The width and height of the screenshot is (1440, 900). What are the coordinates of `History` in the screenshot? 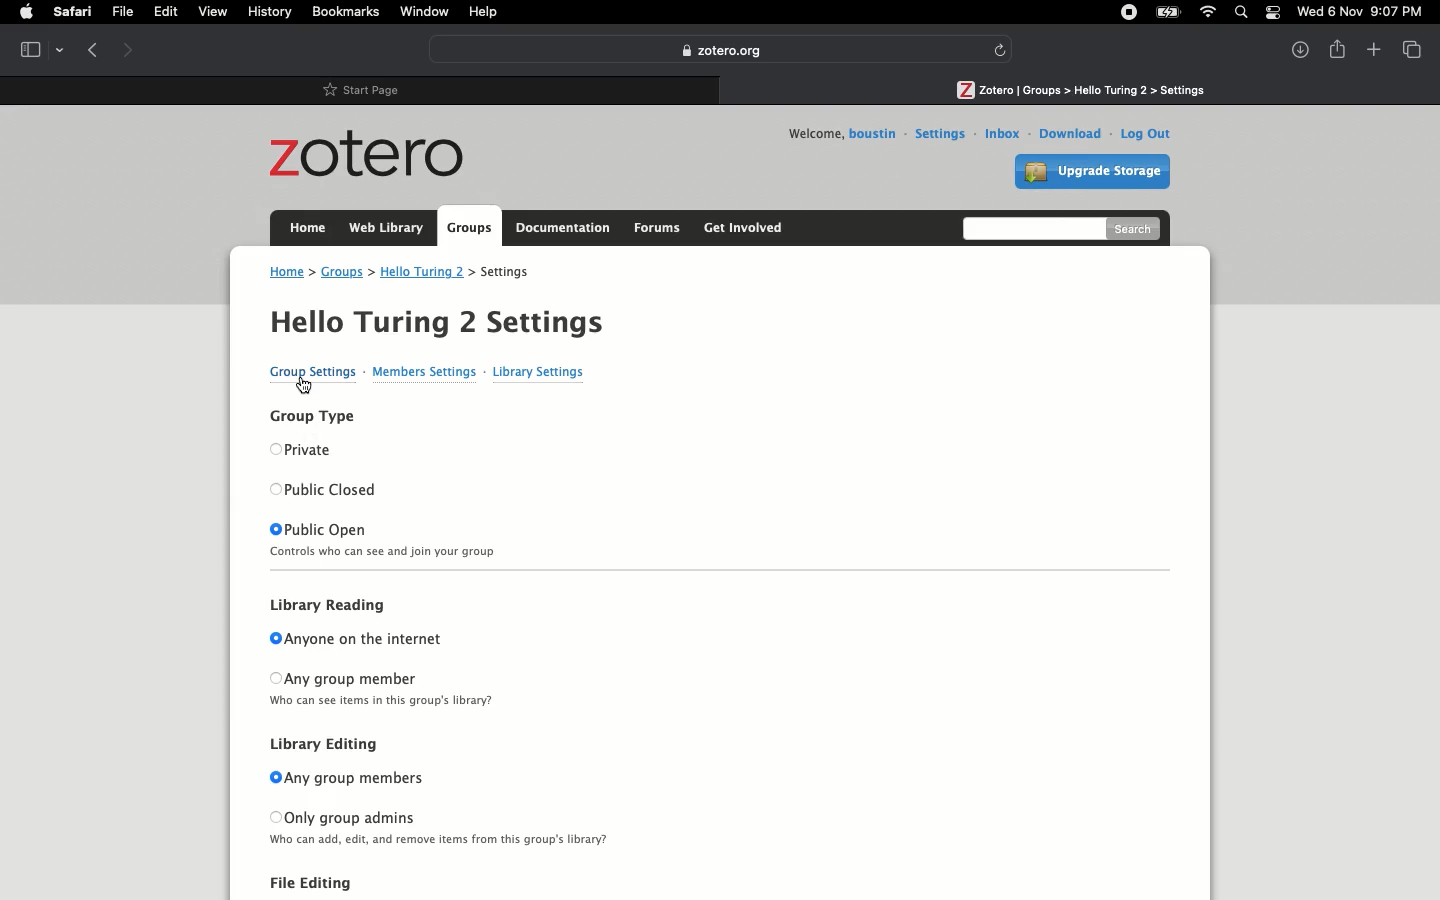 It's located at (269, 13).